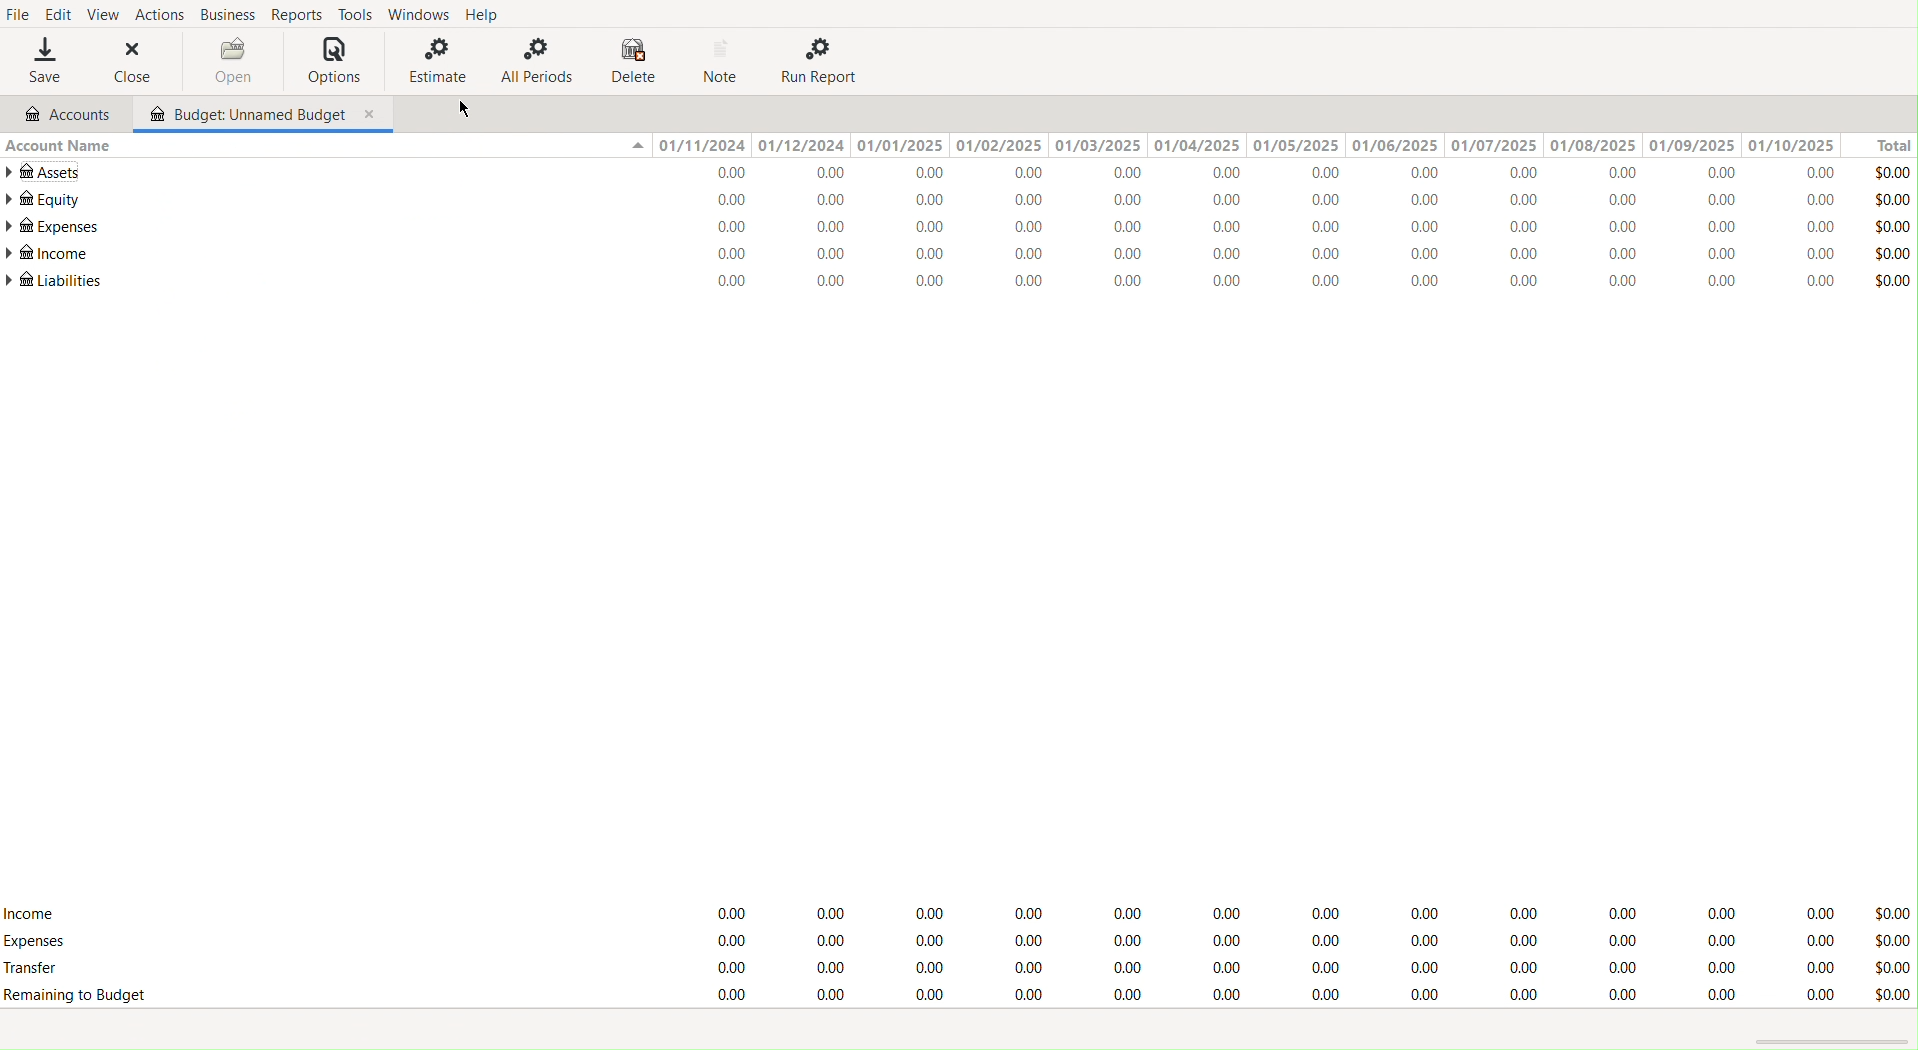 The height and width of the screenshot is (1050, 1918). I want to click on Total Values, so click(1888, 230).